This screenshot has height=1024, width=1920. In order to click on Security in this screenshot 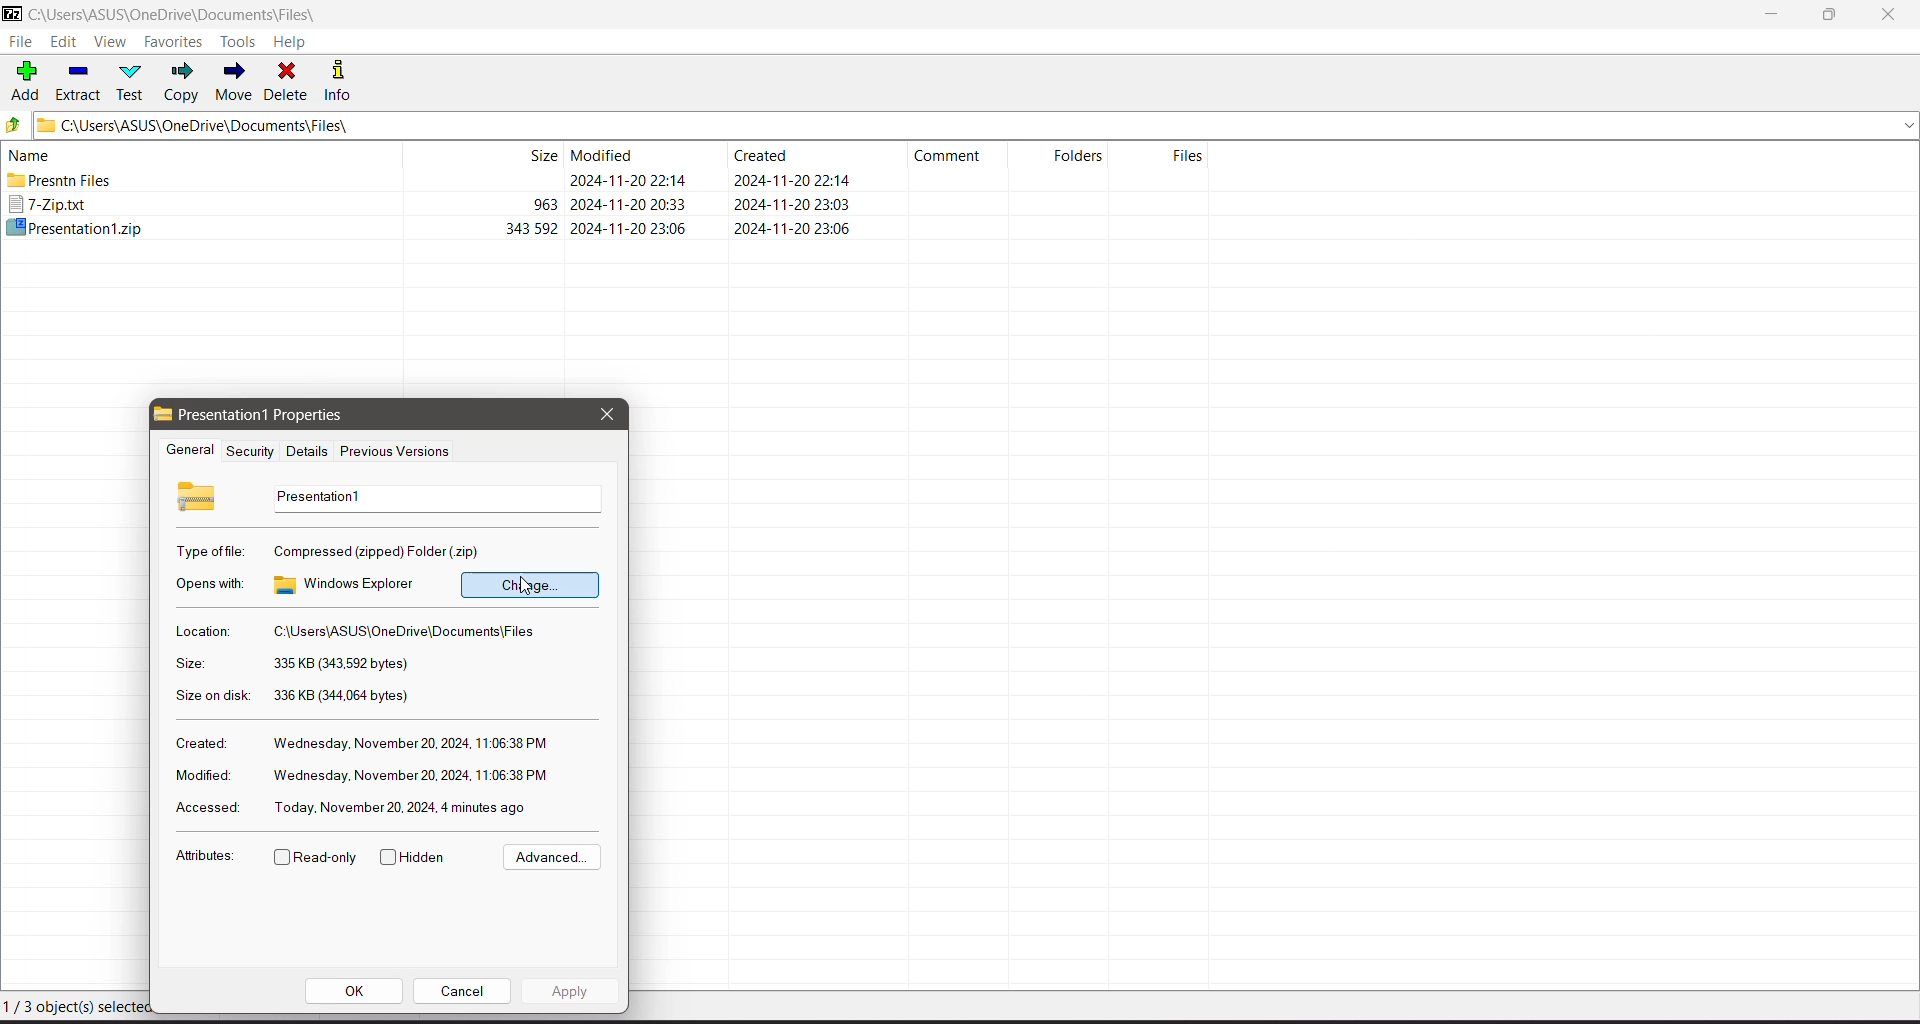, I will do `click(247, 451)`.